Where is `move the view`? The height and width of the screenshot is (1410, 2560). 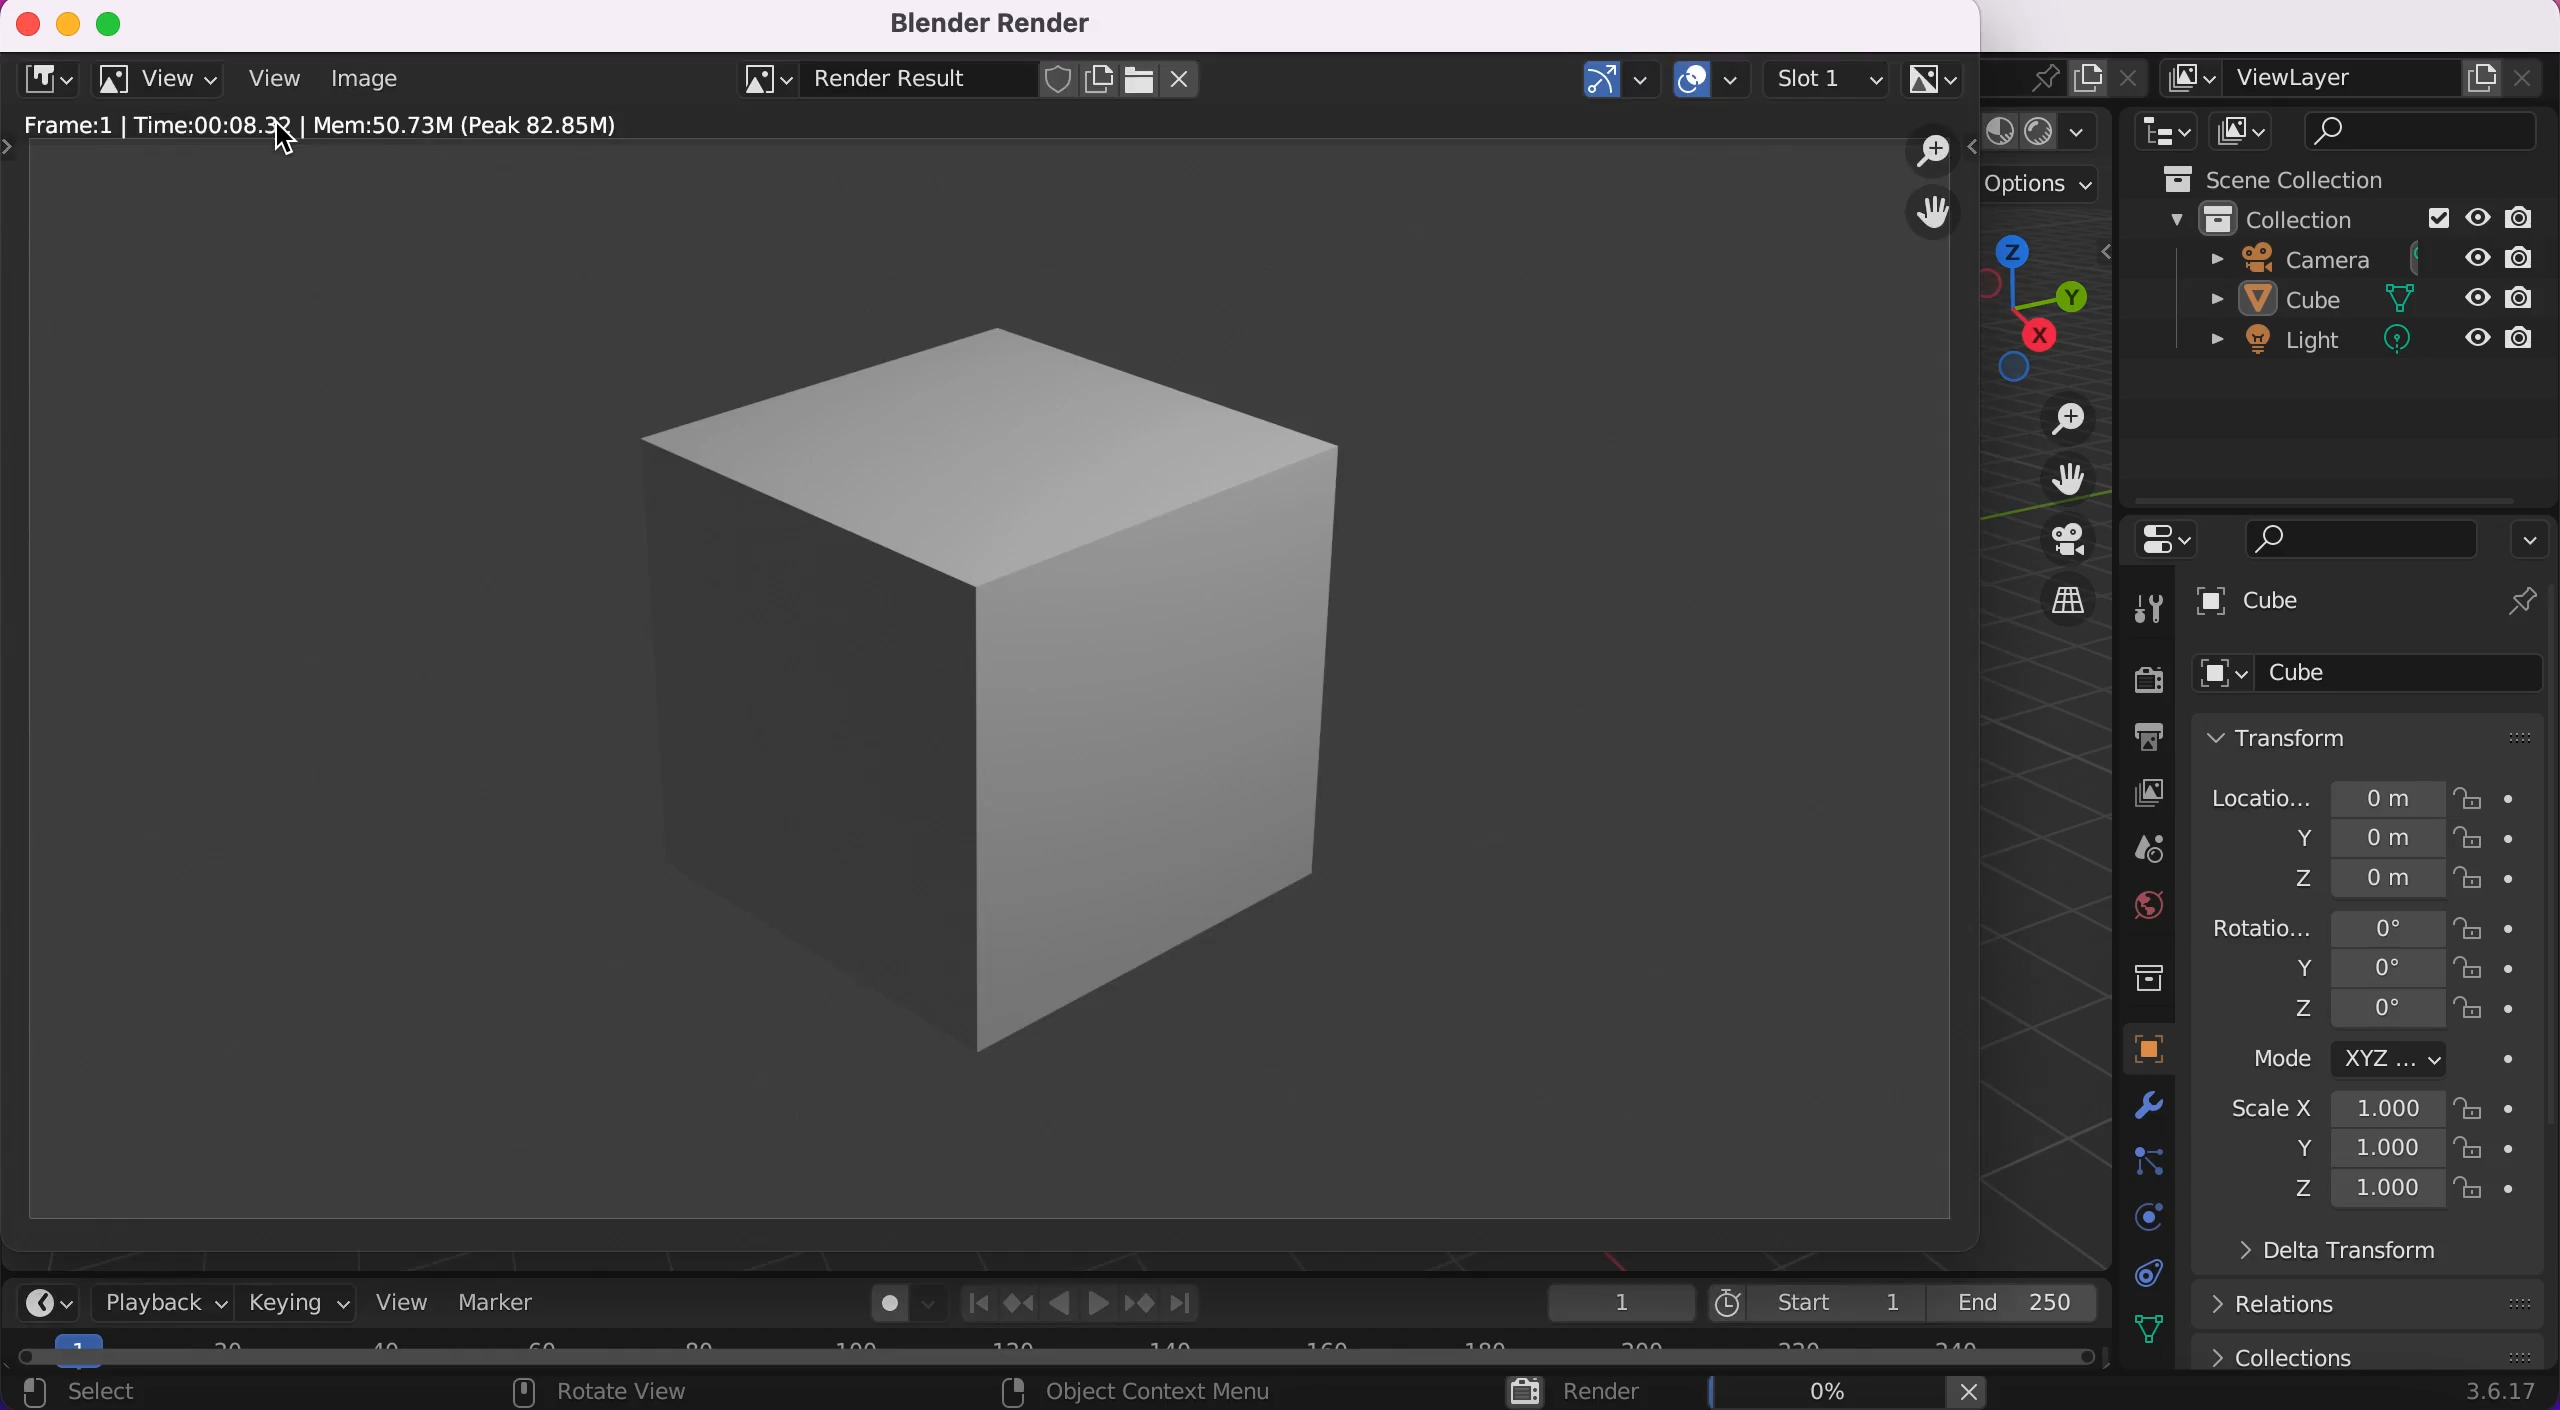
move the view is located at coordinates (2059, 484).